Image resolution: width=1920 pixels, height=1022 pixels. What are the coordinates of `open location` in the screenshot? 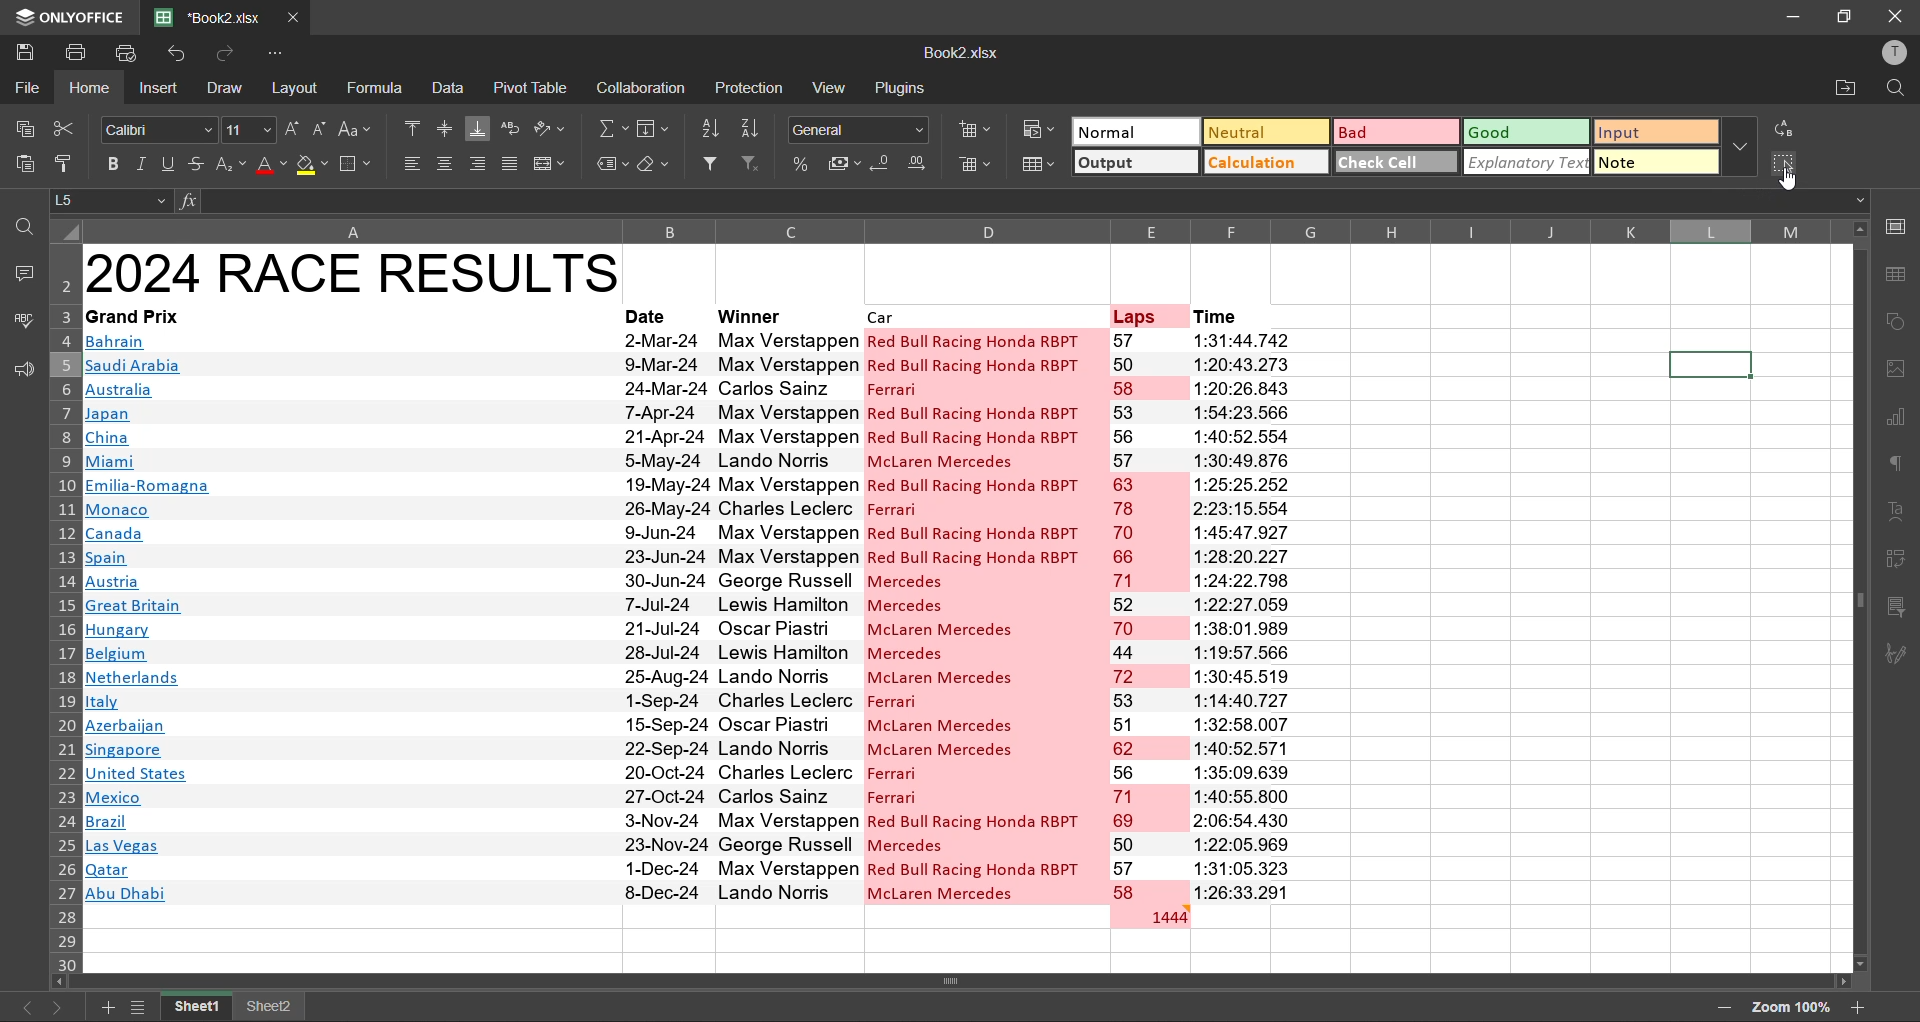 It's located at (1844, 88).